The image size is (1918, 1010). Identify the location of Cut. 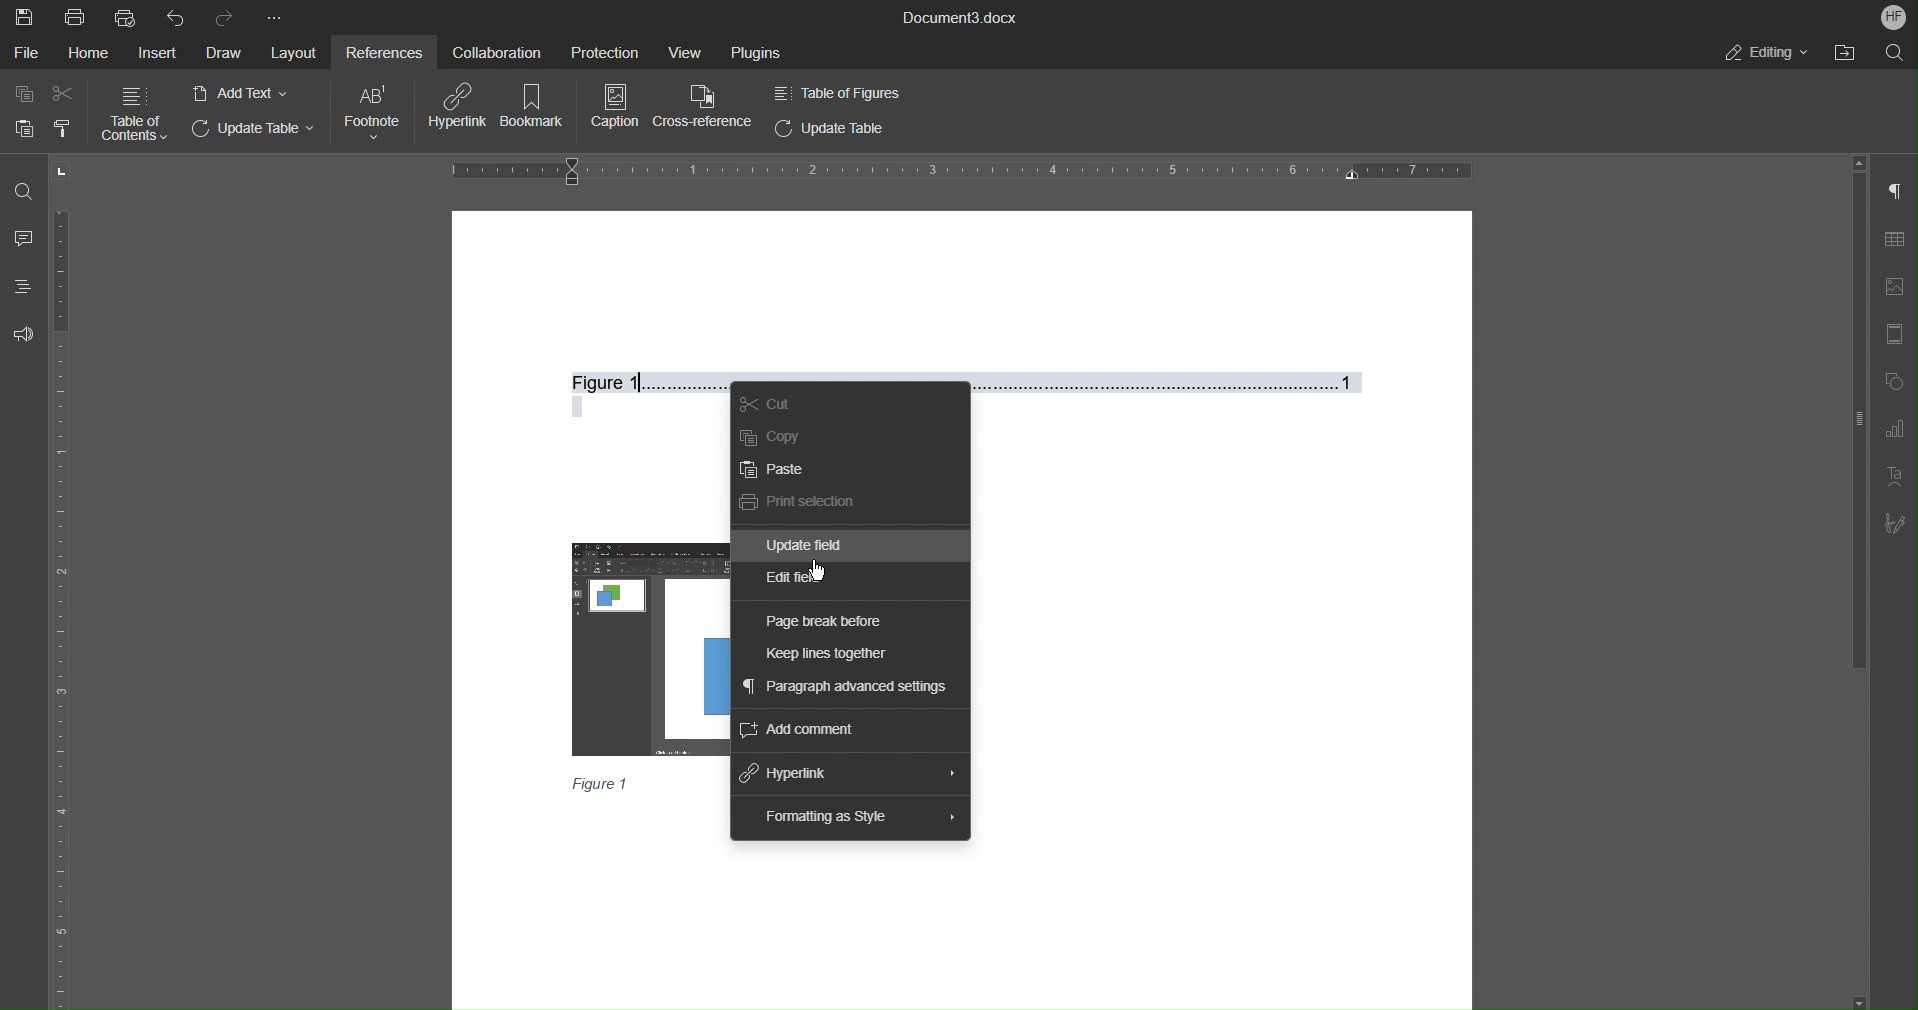
(64, 94).